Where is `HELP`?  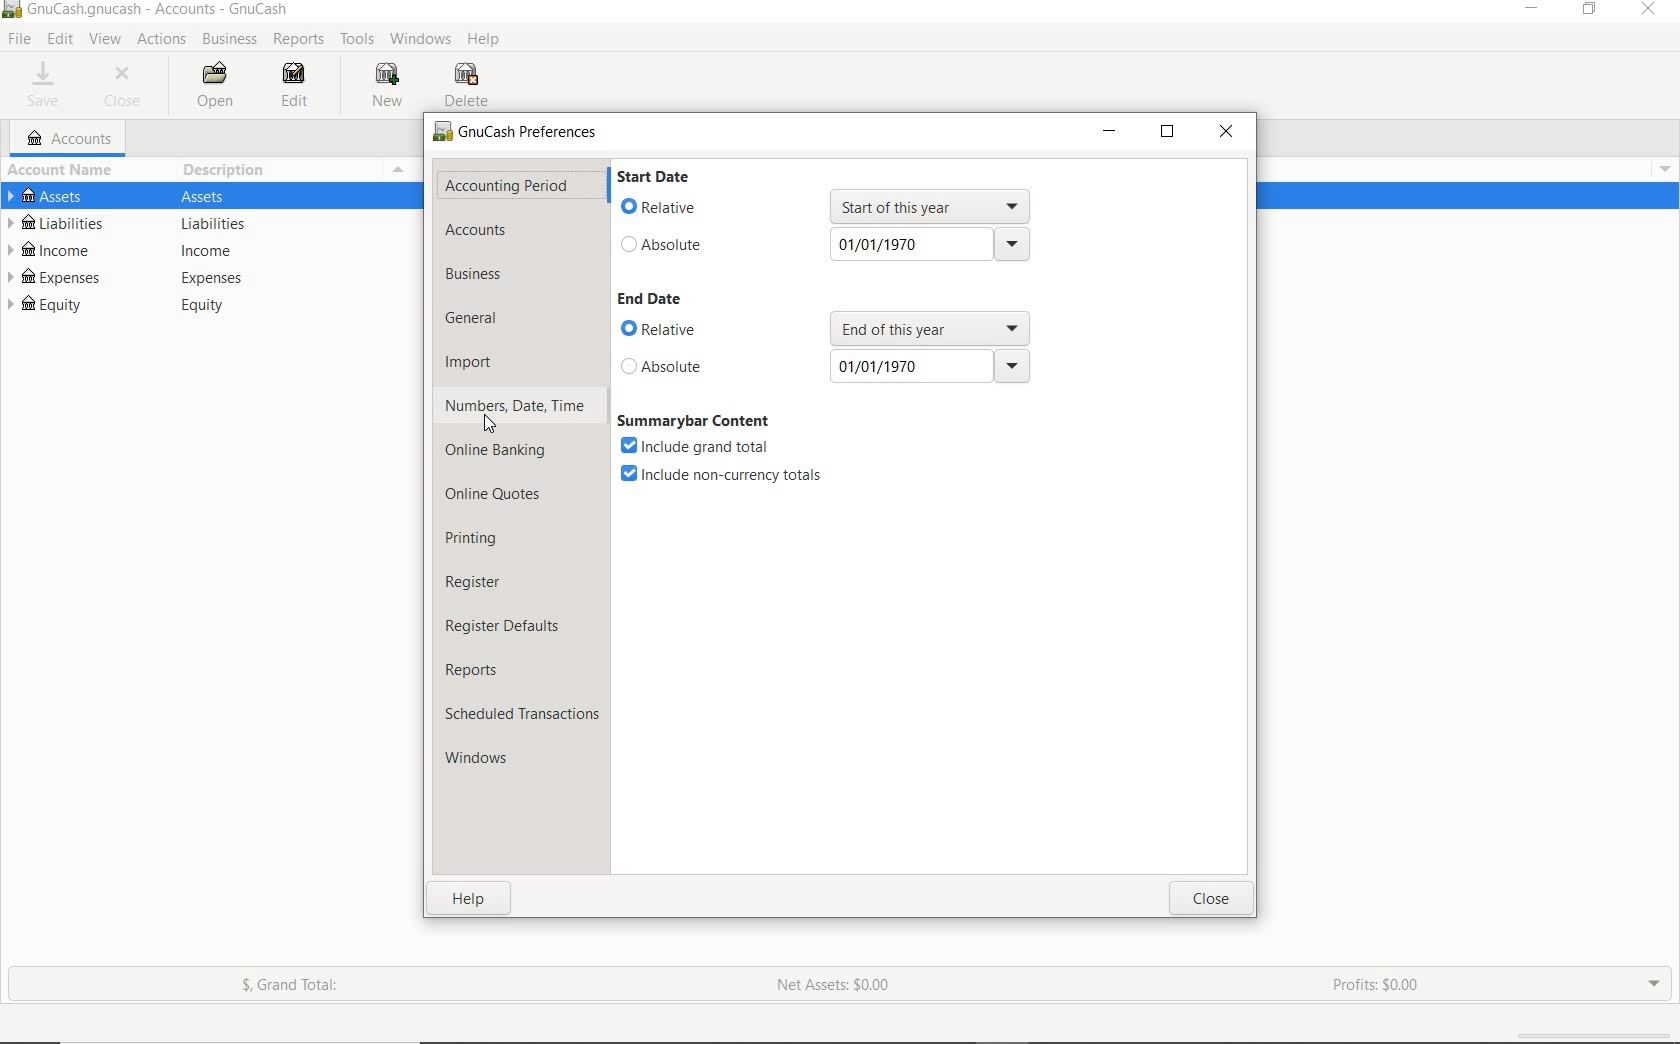
HELP is located at coordinates (485, 40).